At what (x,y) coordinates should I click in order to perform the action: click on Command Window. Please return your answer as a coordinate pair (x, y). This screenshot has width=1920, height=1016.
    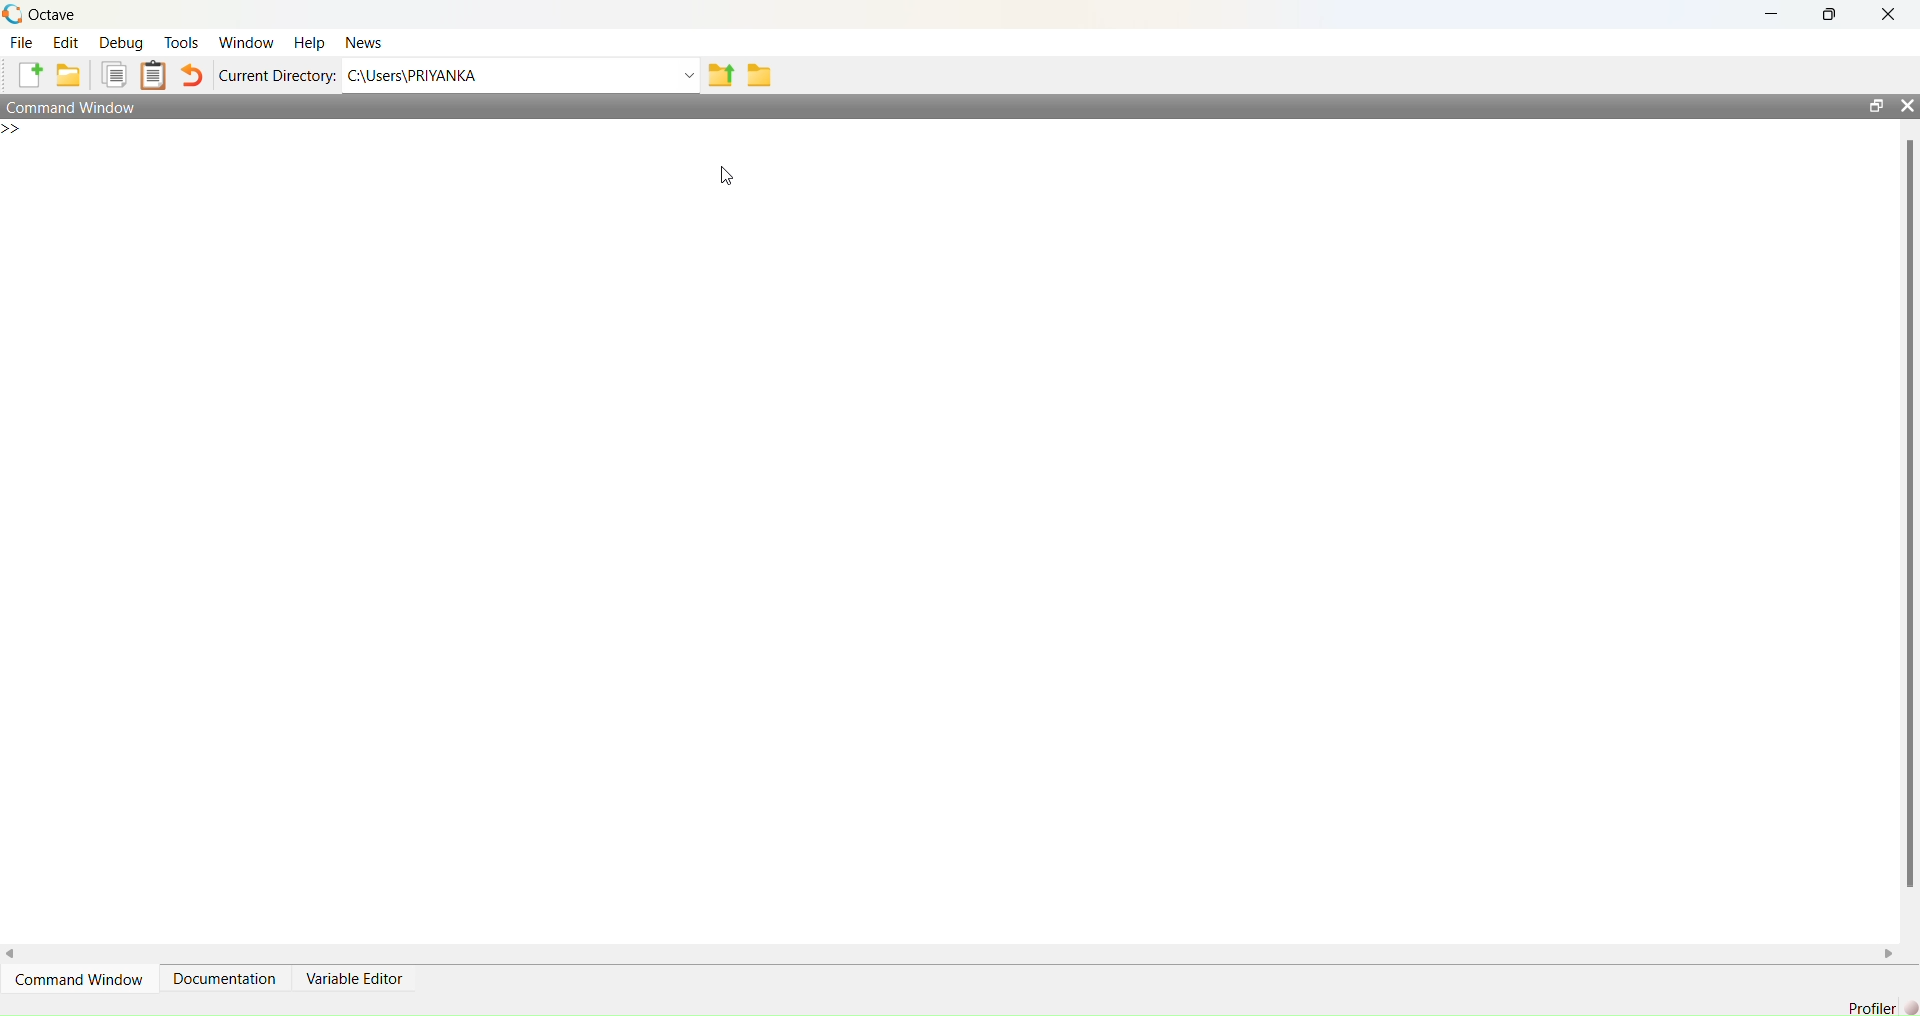
    Looking at the image, I should click on (72, 105).